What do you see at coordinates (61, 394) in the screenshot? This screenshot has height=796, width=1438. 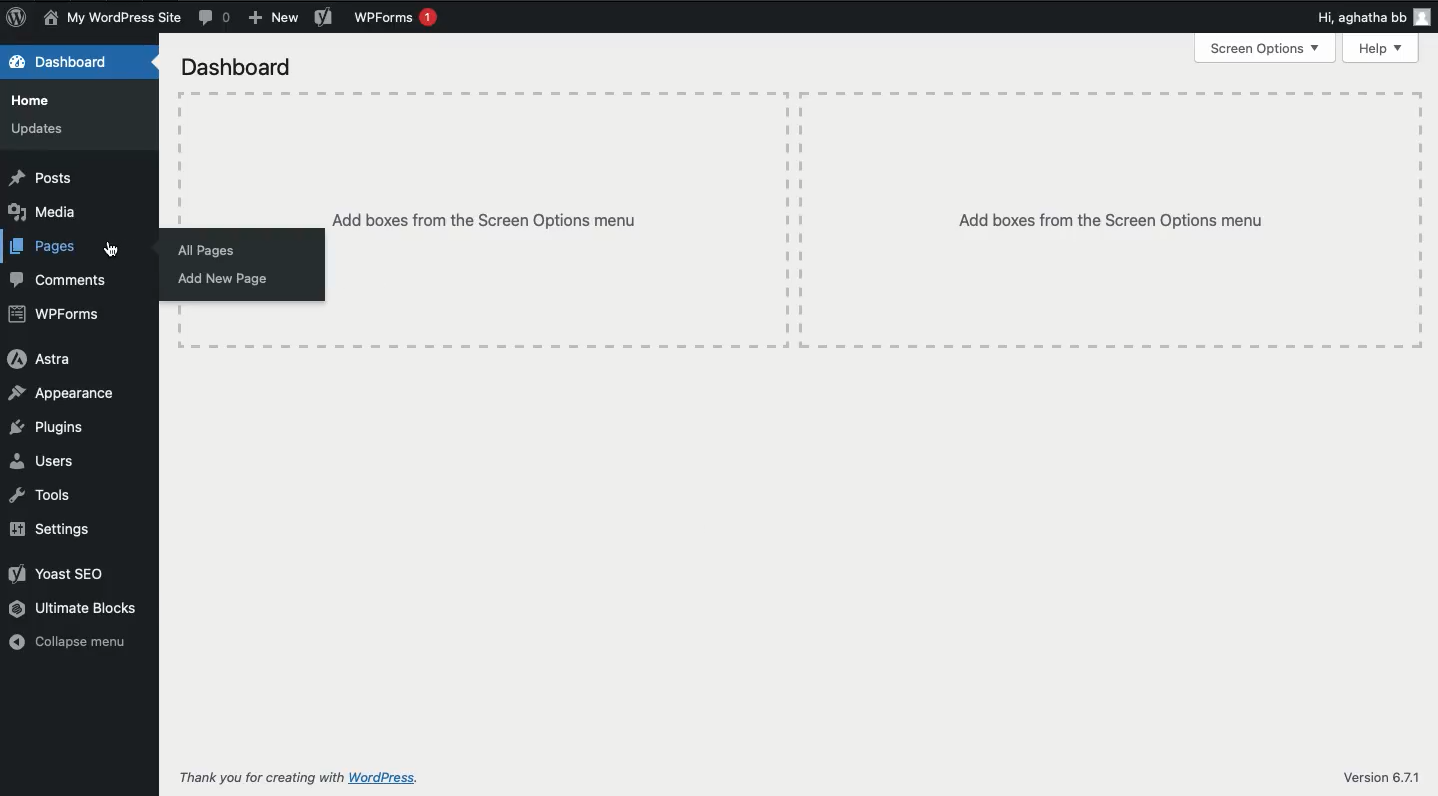 I see `Appearance` at bounding box center [61, 394].